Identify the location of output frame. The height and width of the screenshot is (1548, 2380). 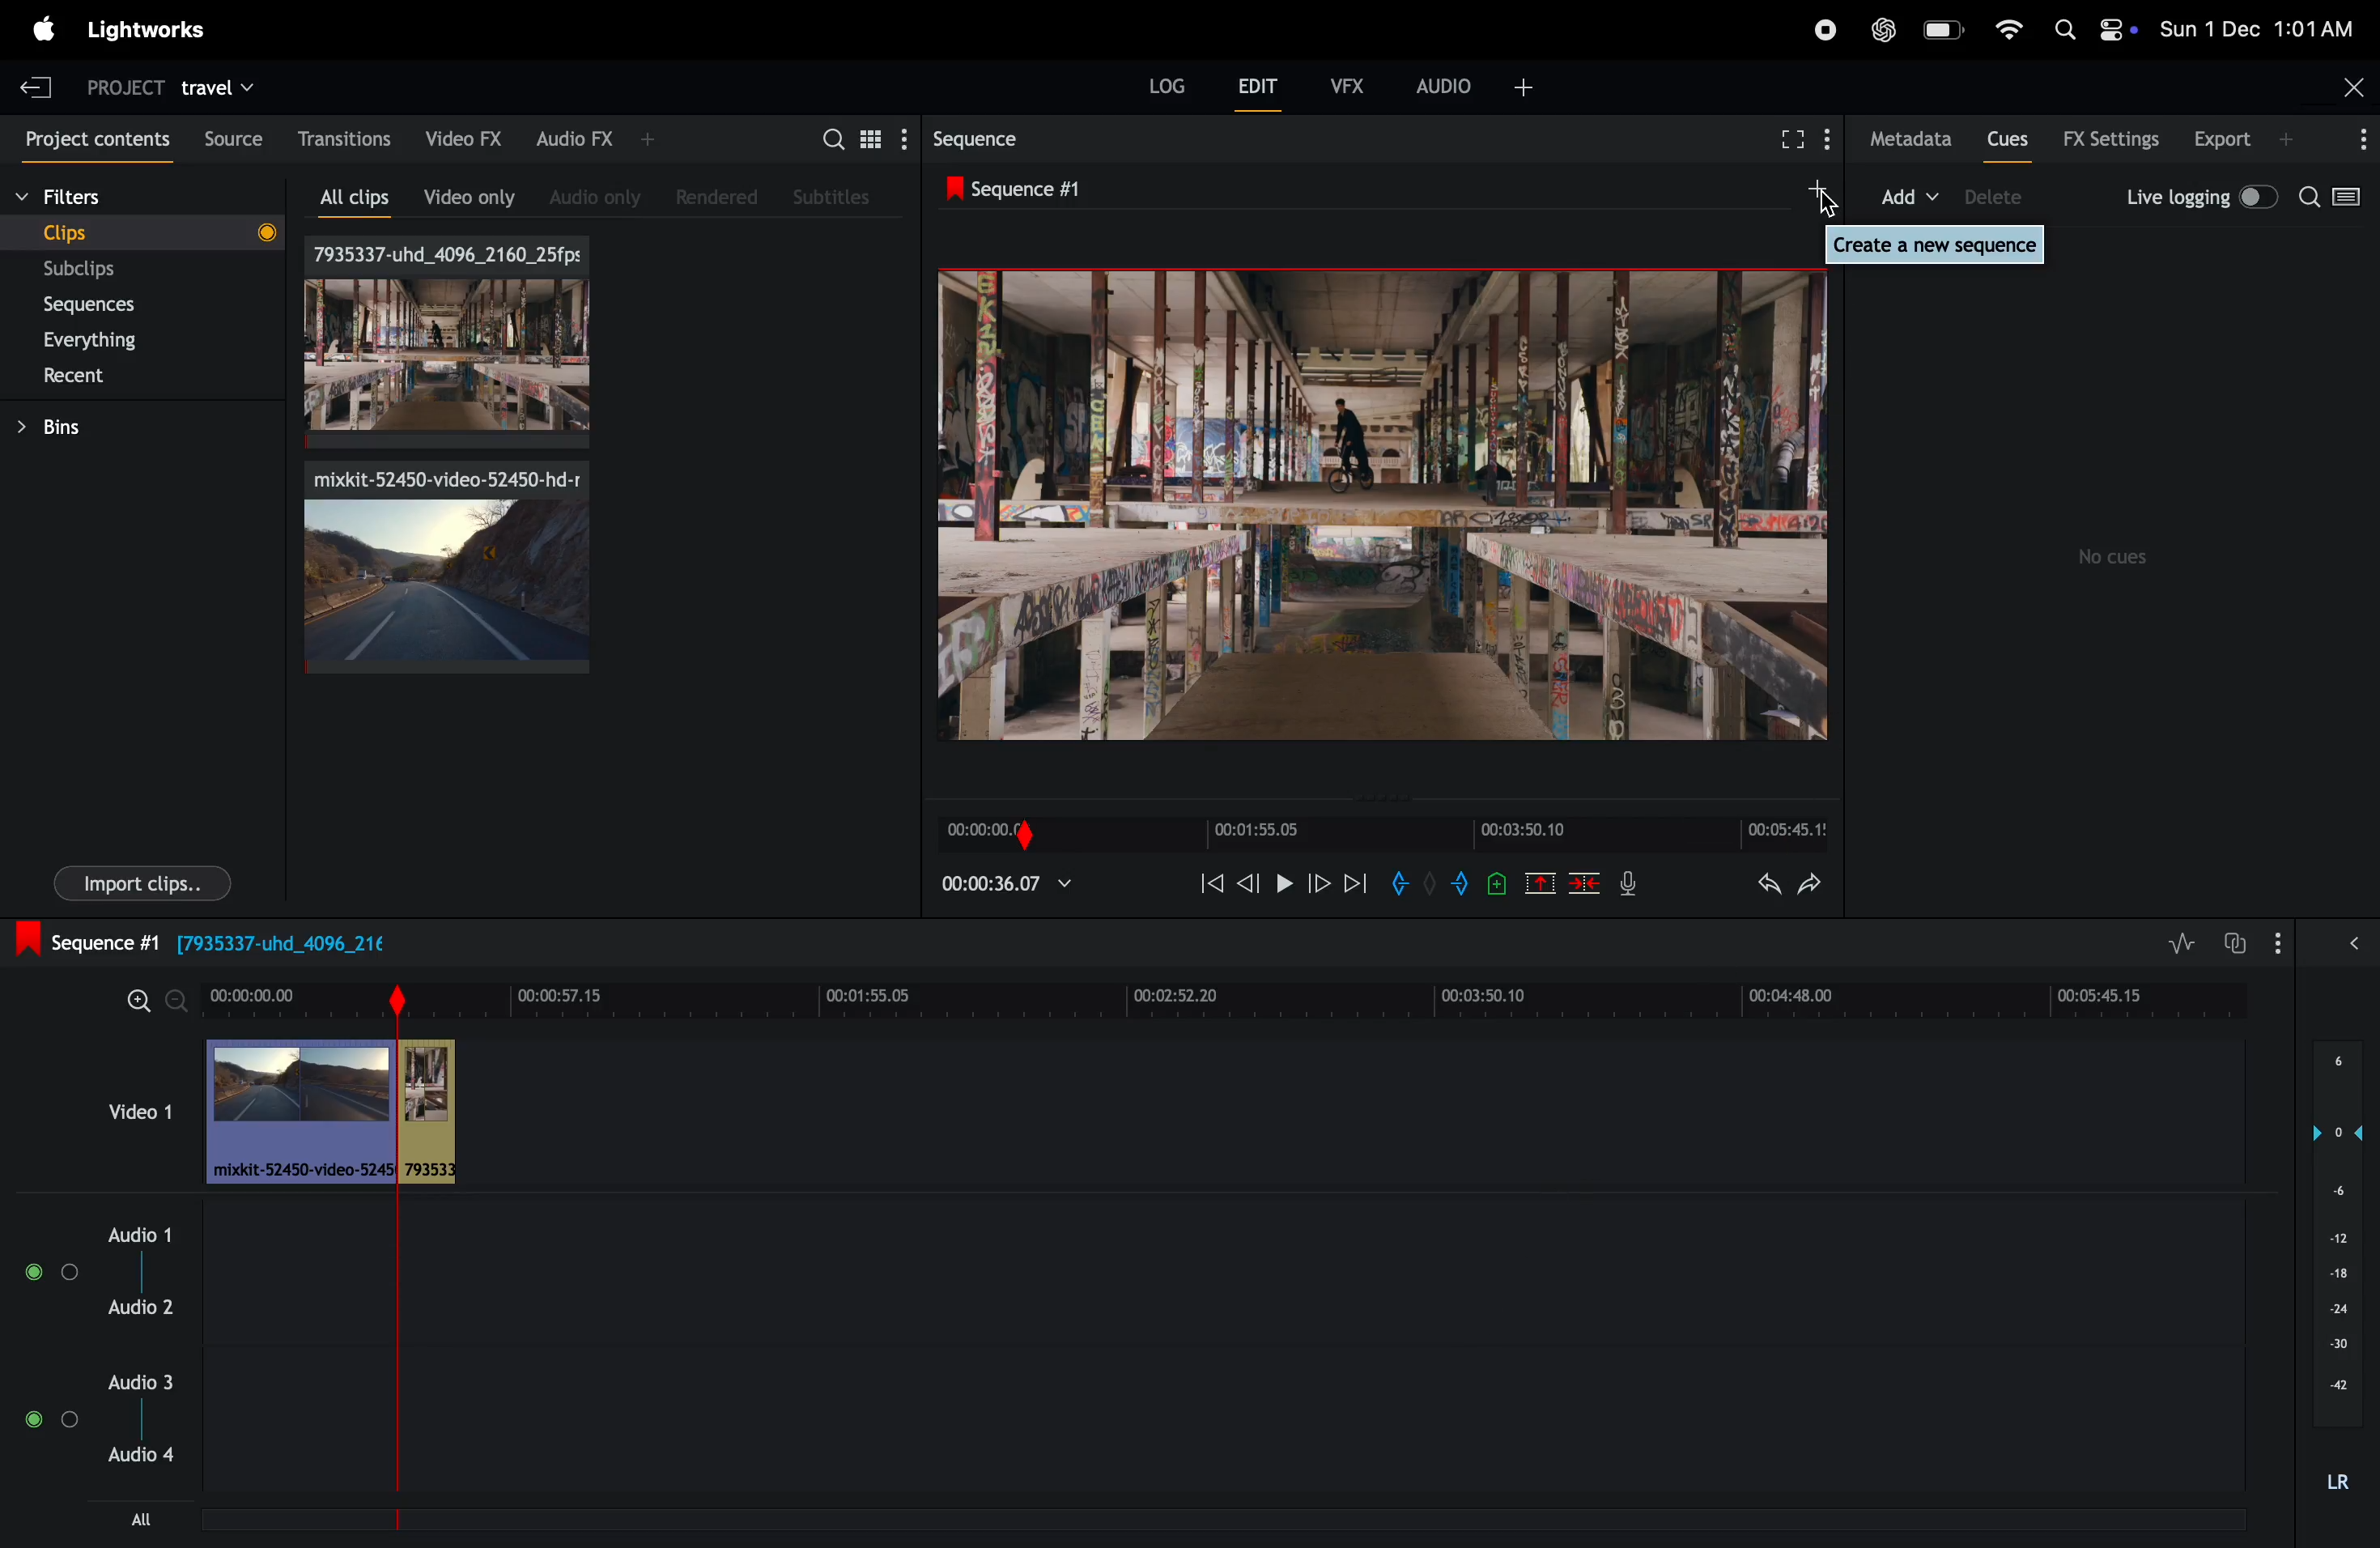
(1385, 508).